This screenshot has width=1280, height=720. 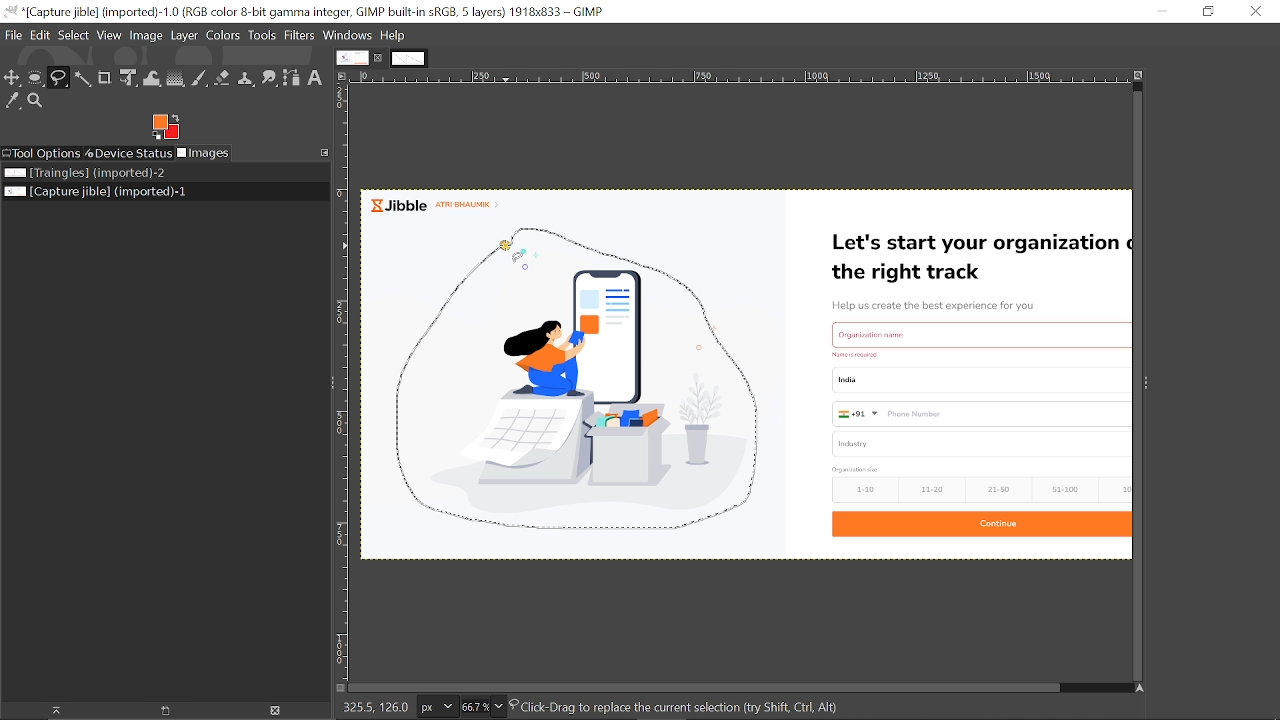 I want to click on Foreground color, so click(x=166, y=127).